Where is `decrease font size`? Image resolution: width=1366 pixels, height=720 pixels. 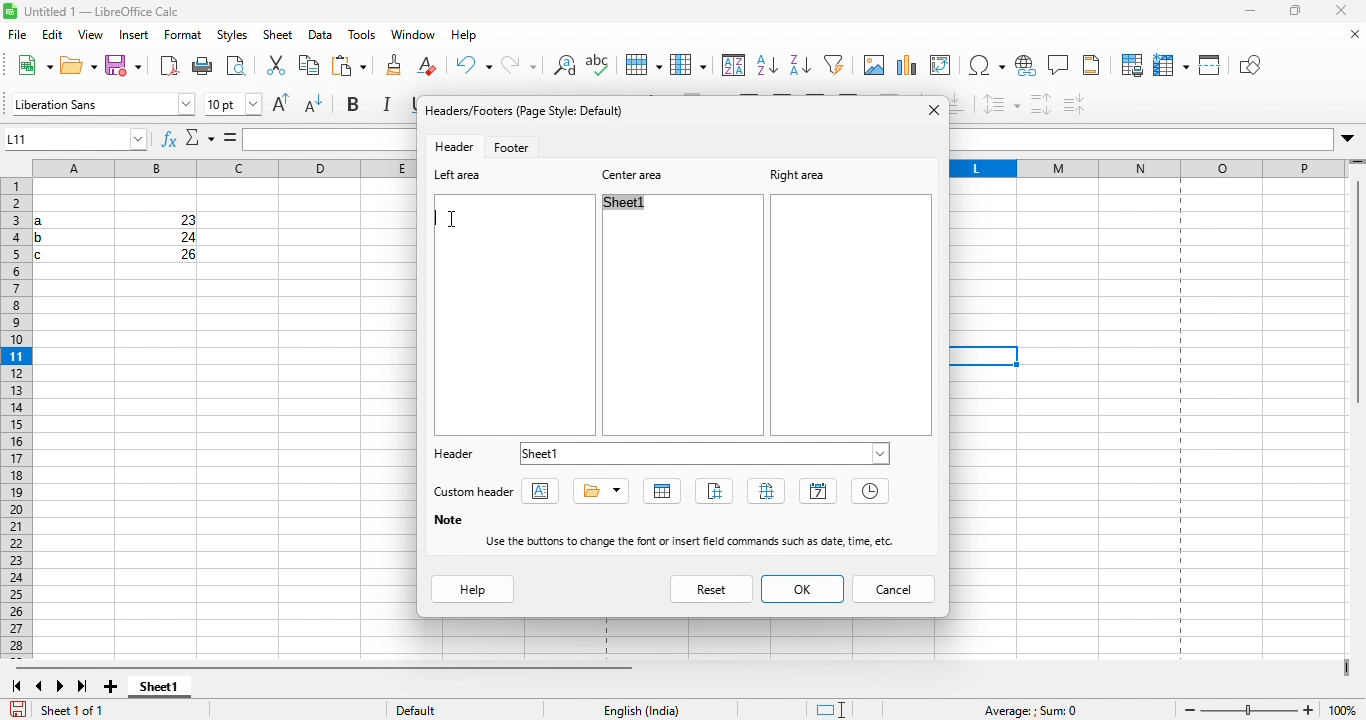
decrease font size is located at coordinates (317, 106).